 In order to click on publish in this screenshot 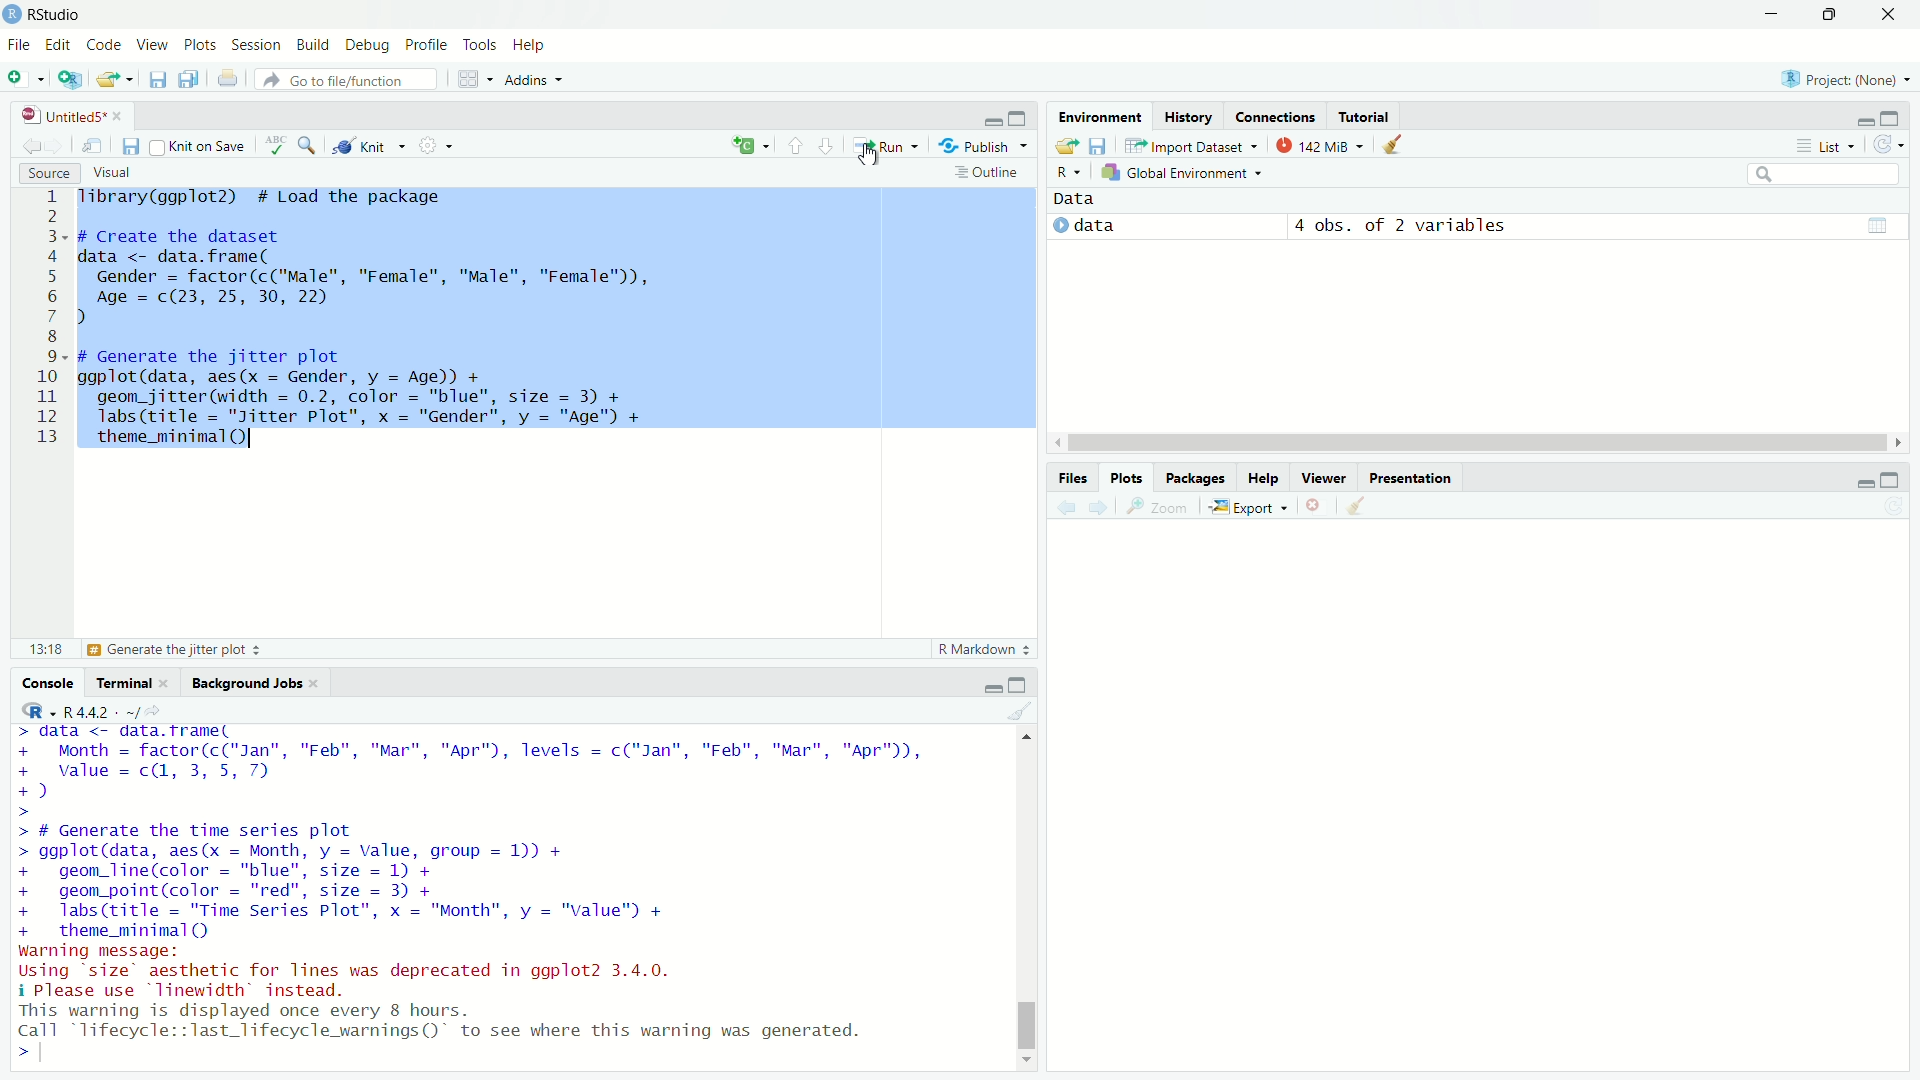, I will do `click(986, 145)`.